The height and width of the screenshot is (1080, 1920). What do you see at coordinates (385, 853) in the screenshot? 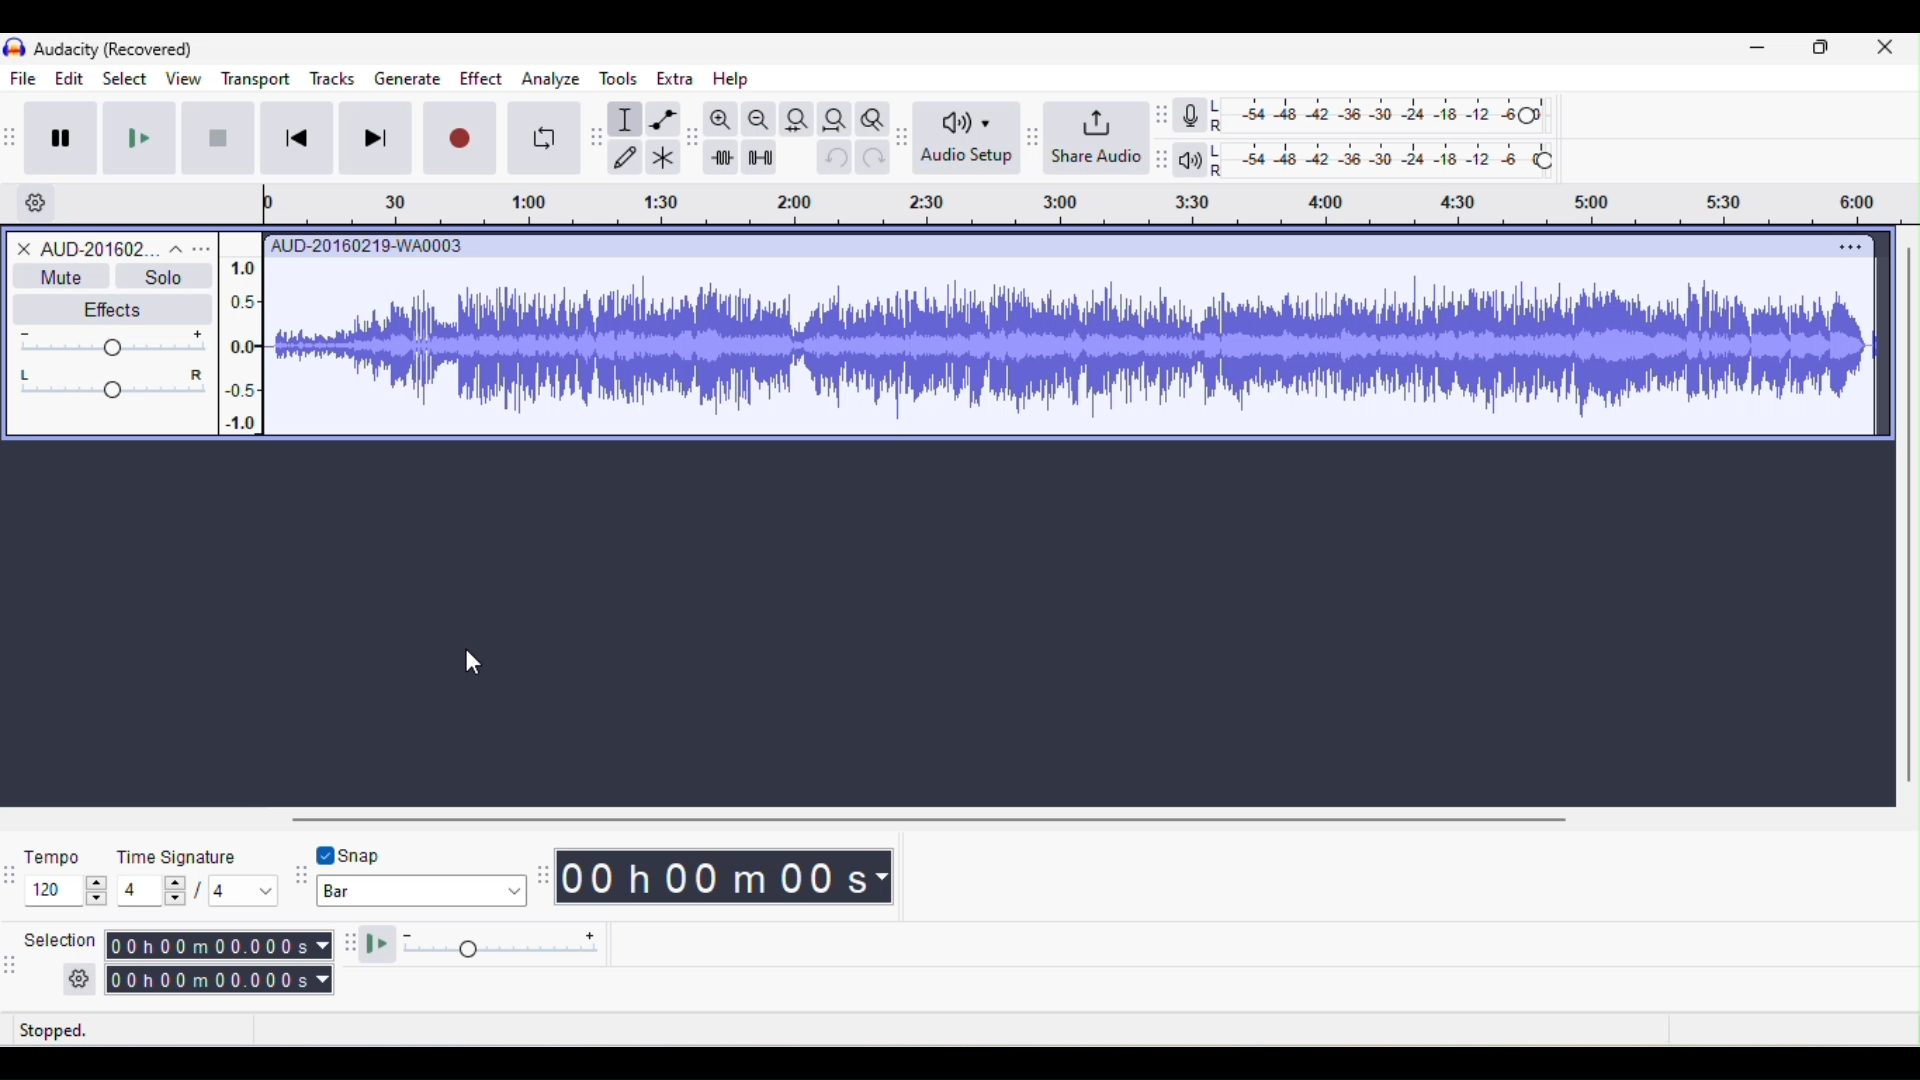
I see `snap` at bounding box center [385, 853].